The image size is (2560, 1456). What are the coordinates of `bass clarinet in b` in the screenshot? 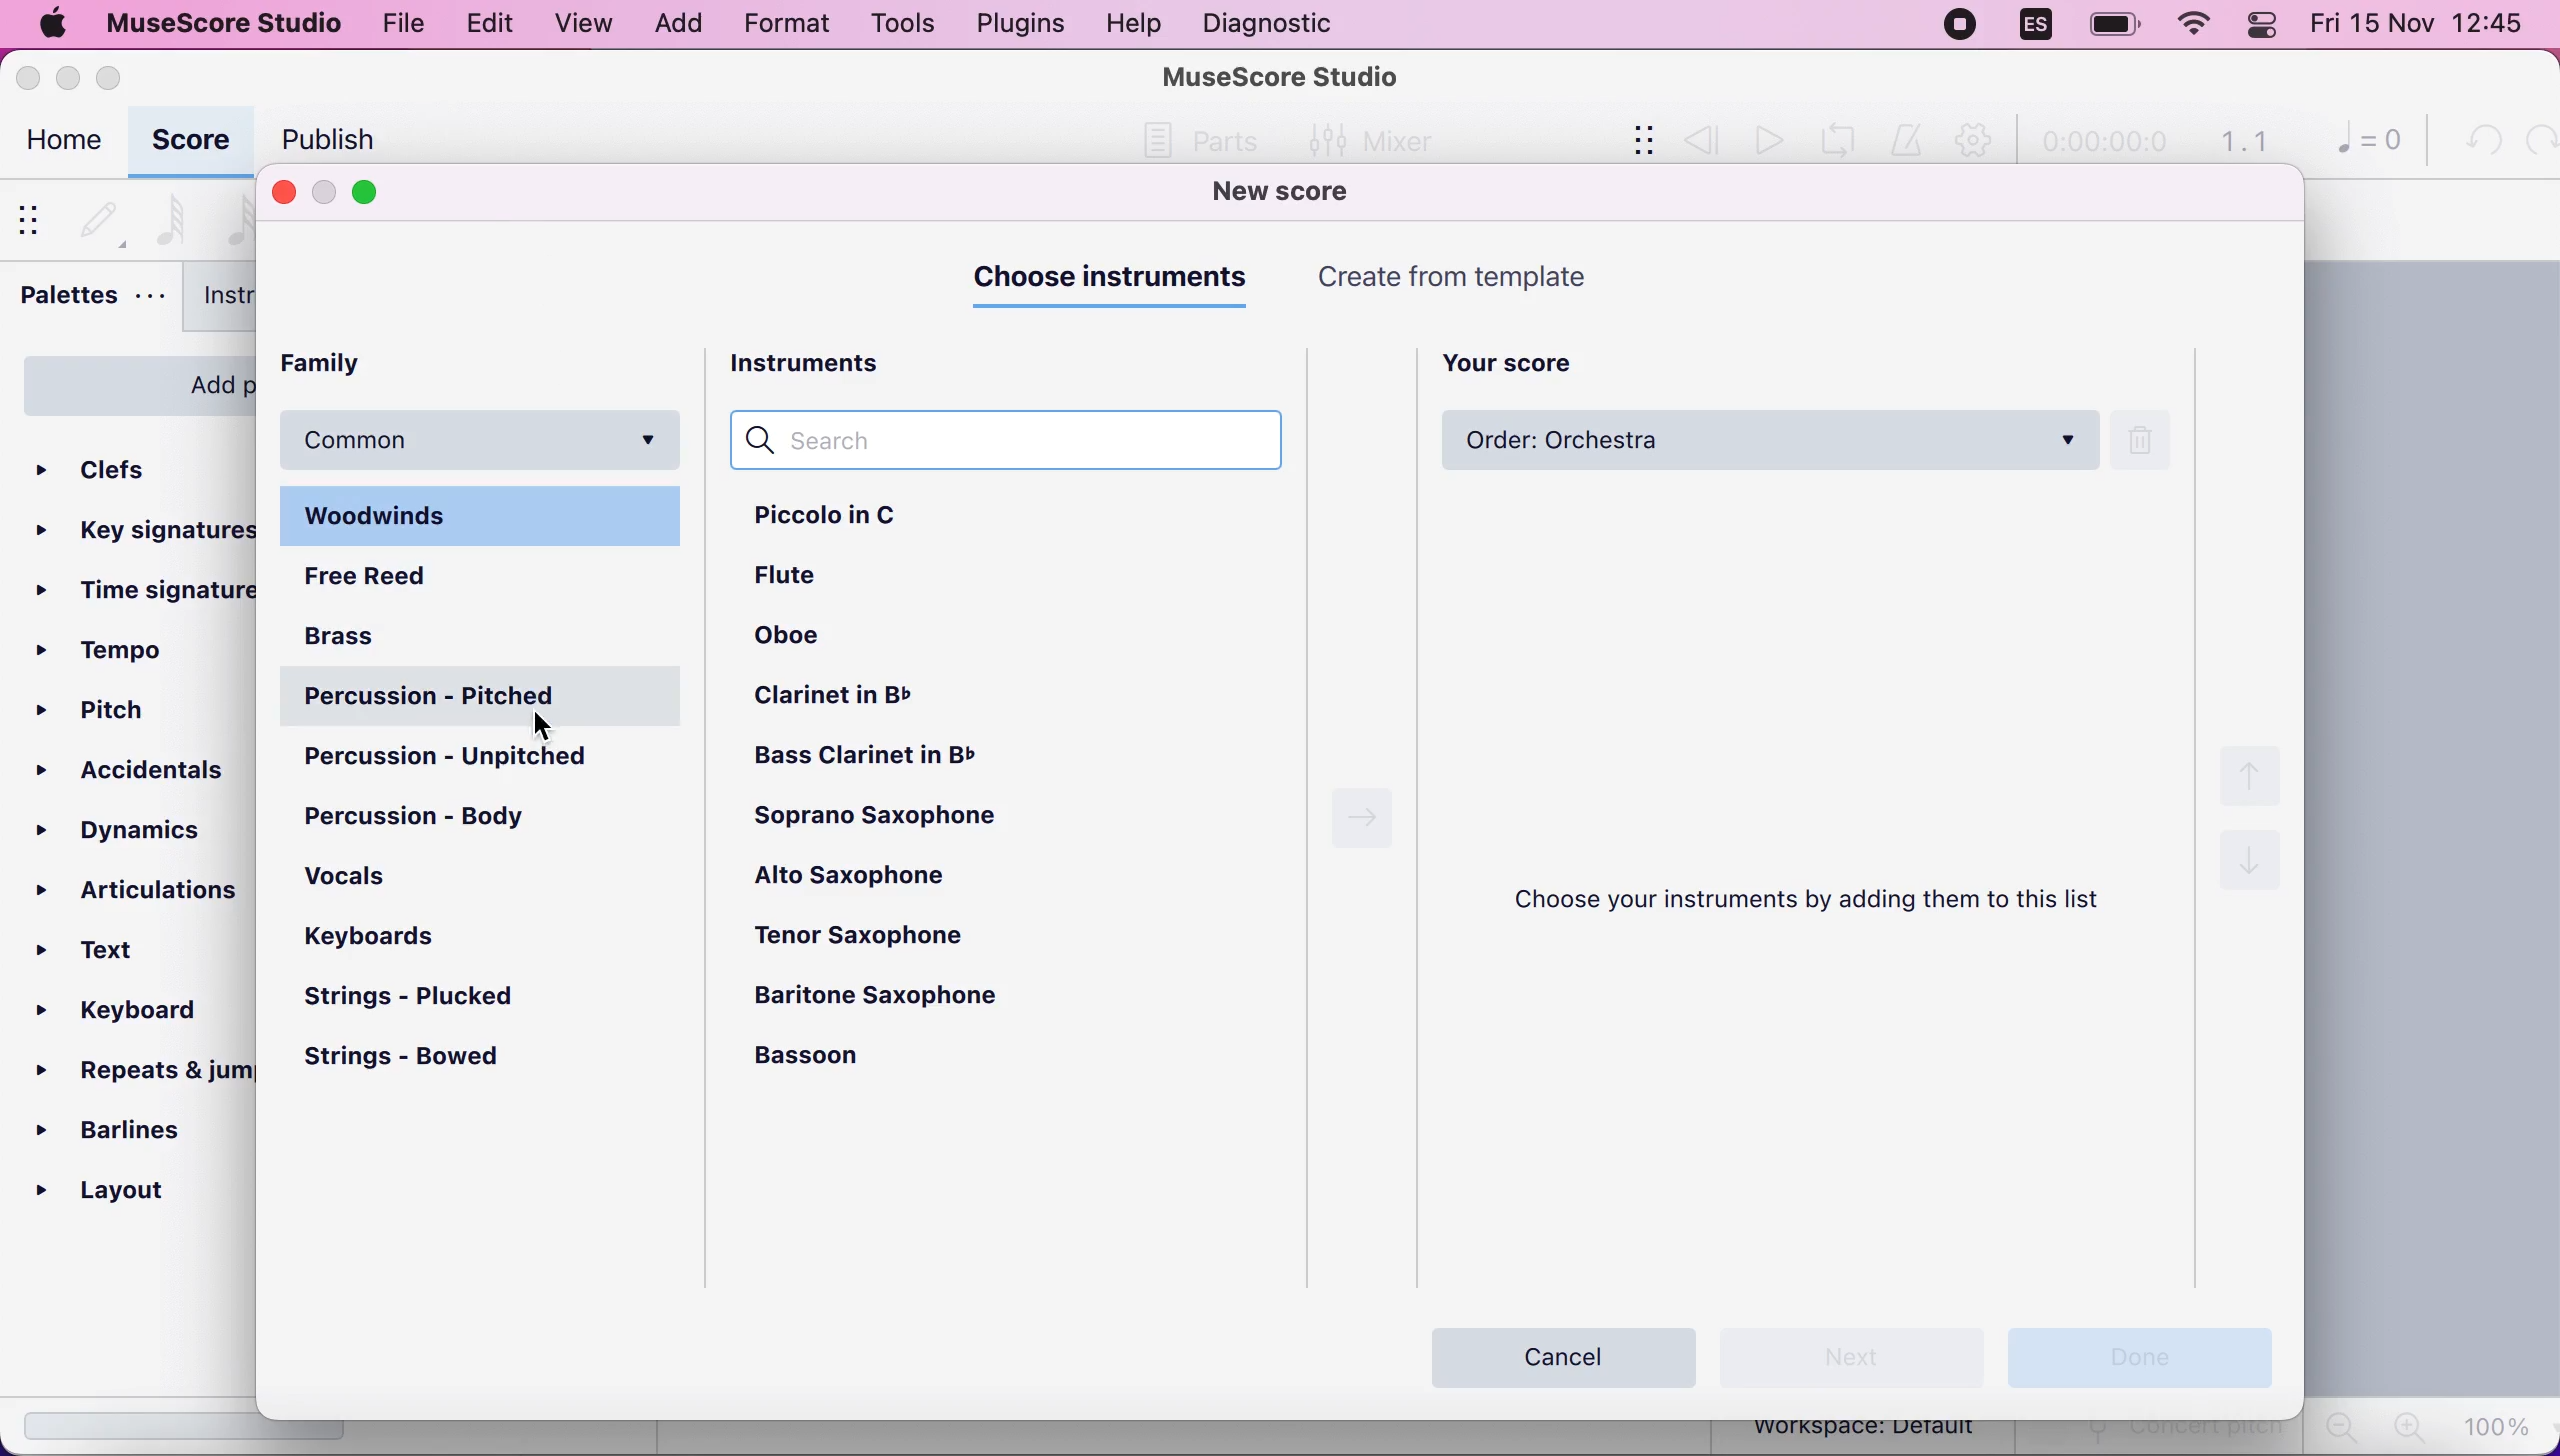 It's located at (899, 758).